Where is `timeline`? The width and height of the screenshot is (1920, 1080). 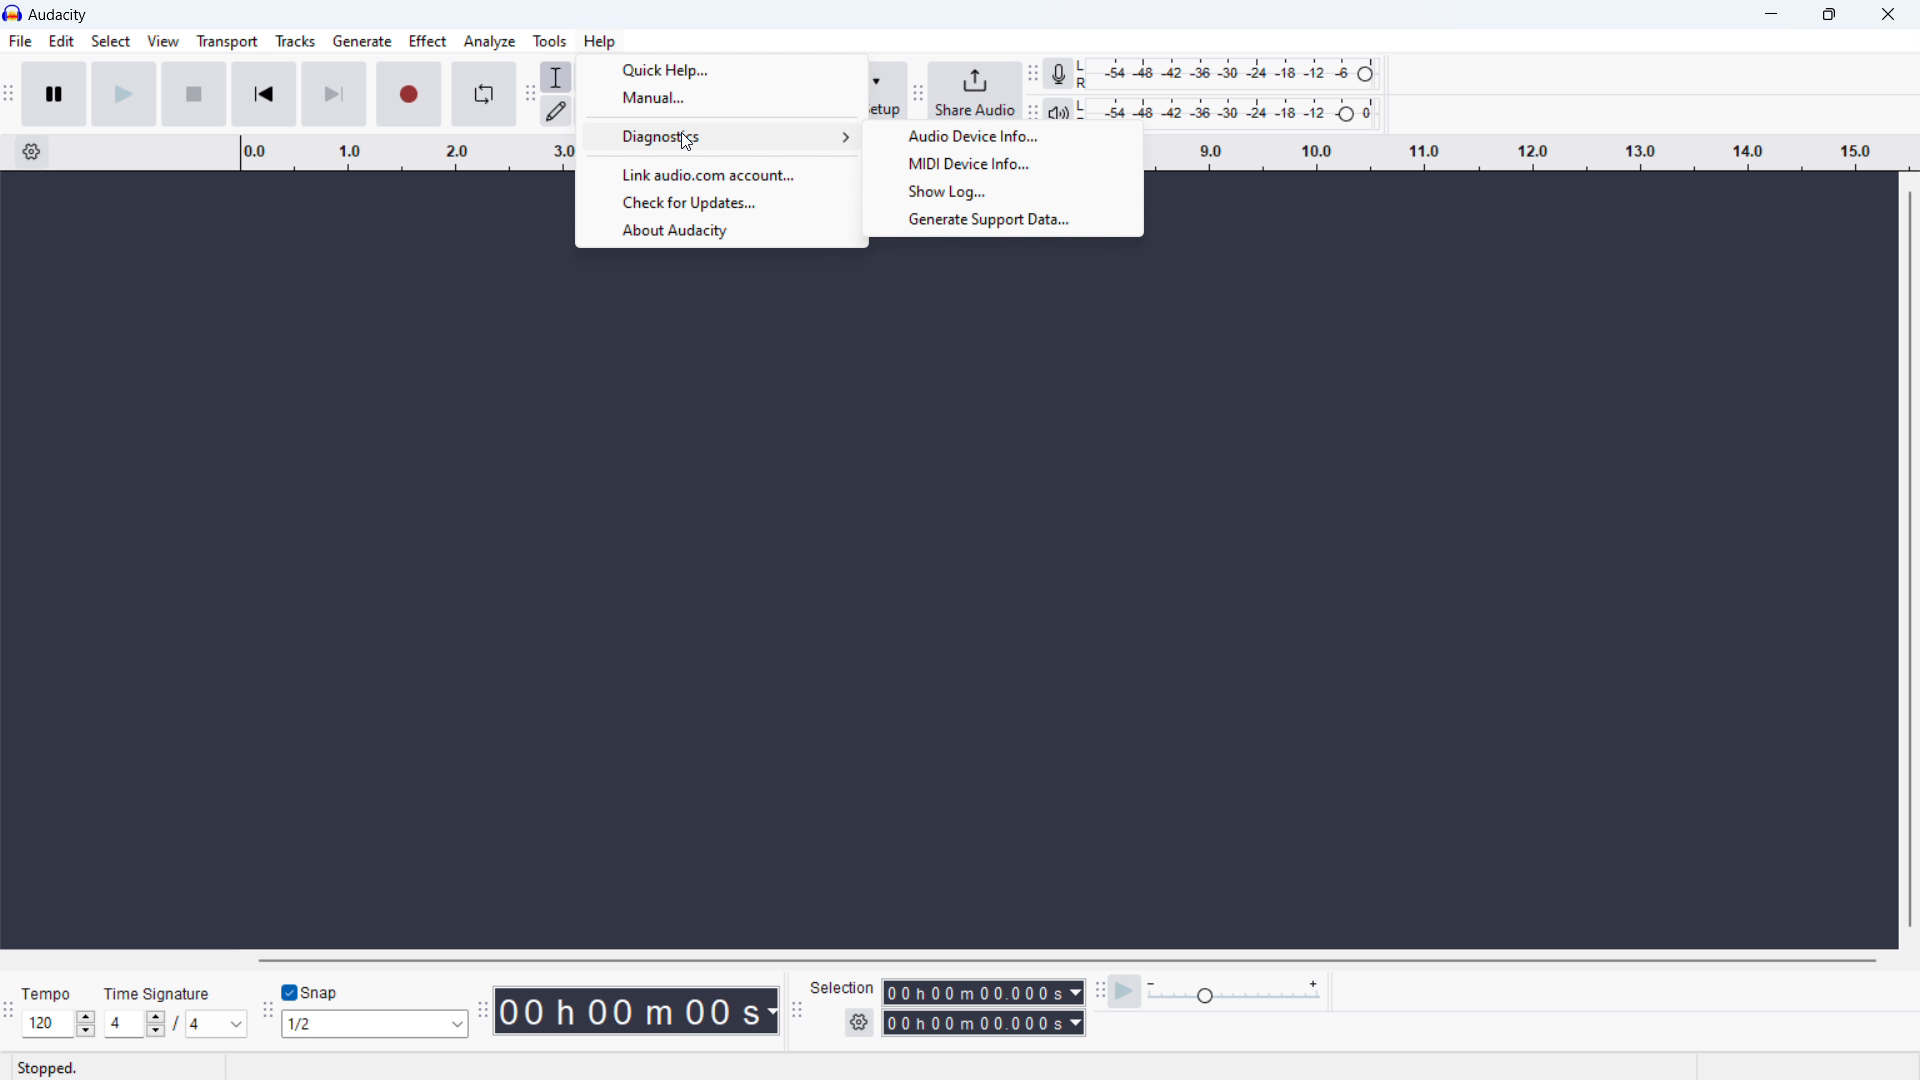 timeline is located at coordinates (1534, 154).